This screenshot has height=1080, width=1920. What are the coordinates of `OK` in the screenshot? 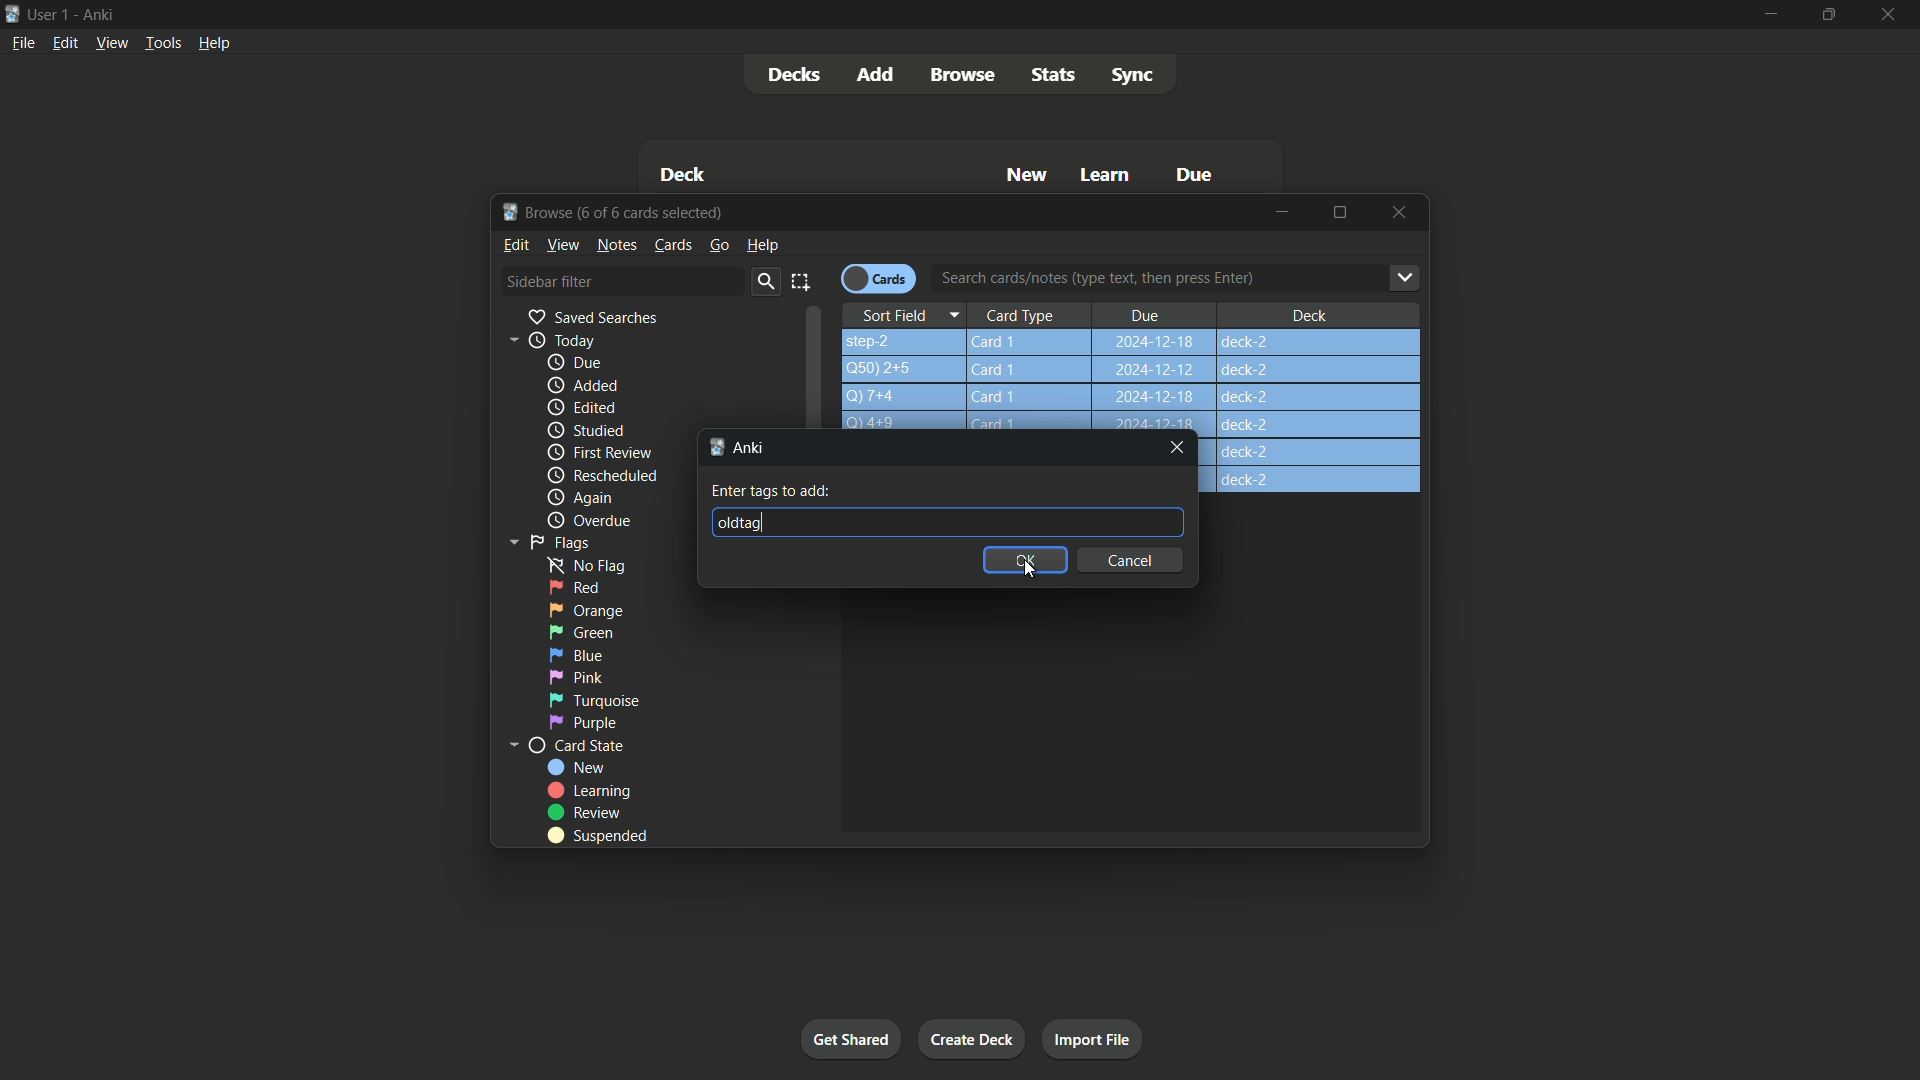 It's located at (1024, 559).